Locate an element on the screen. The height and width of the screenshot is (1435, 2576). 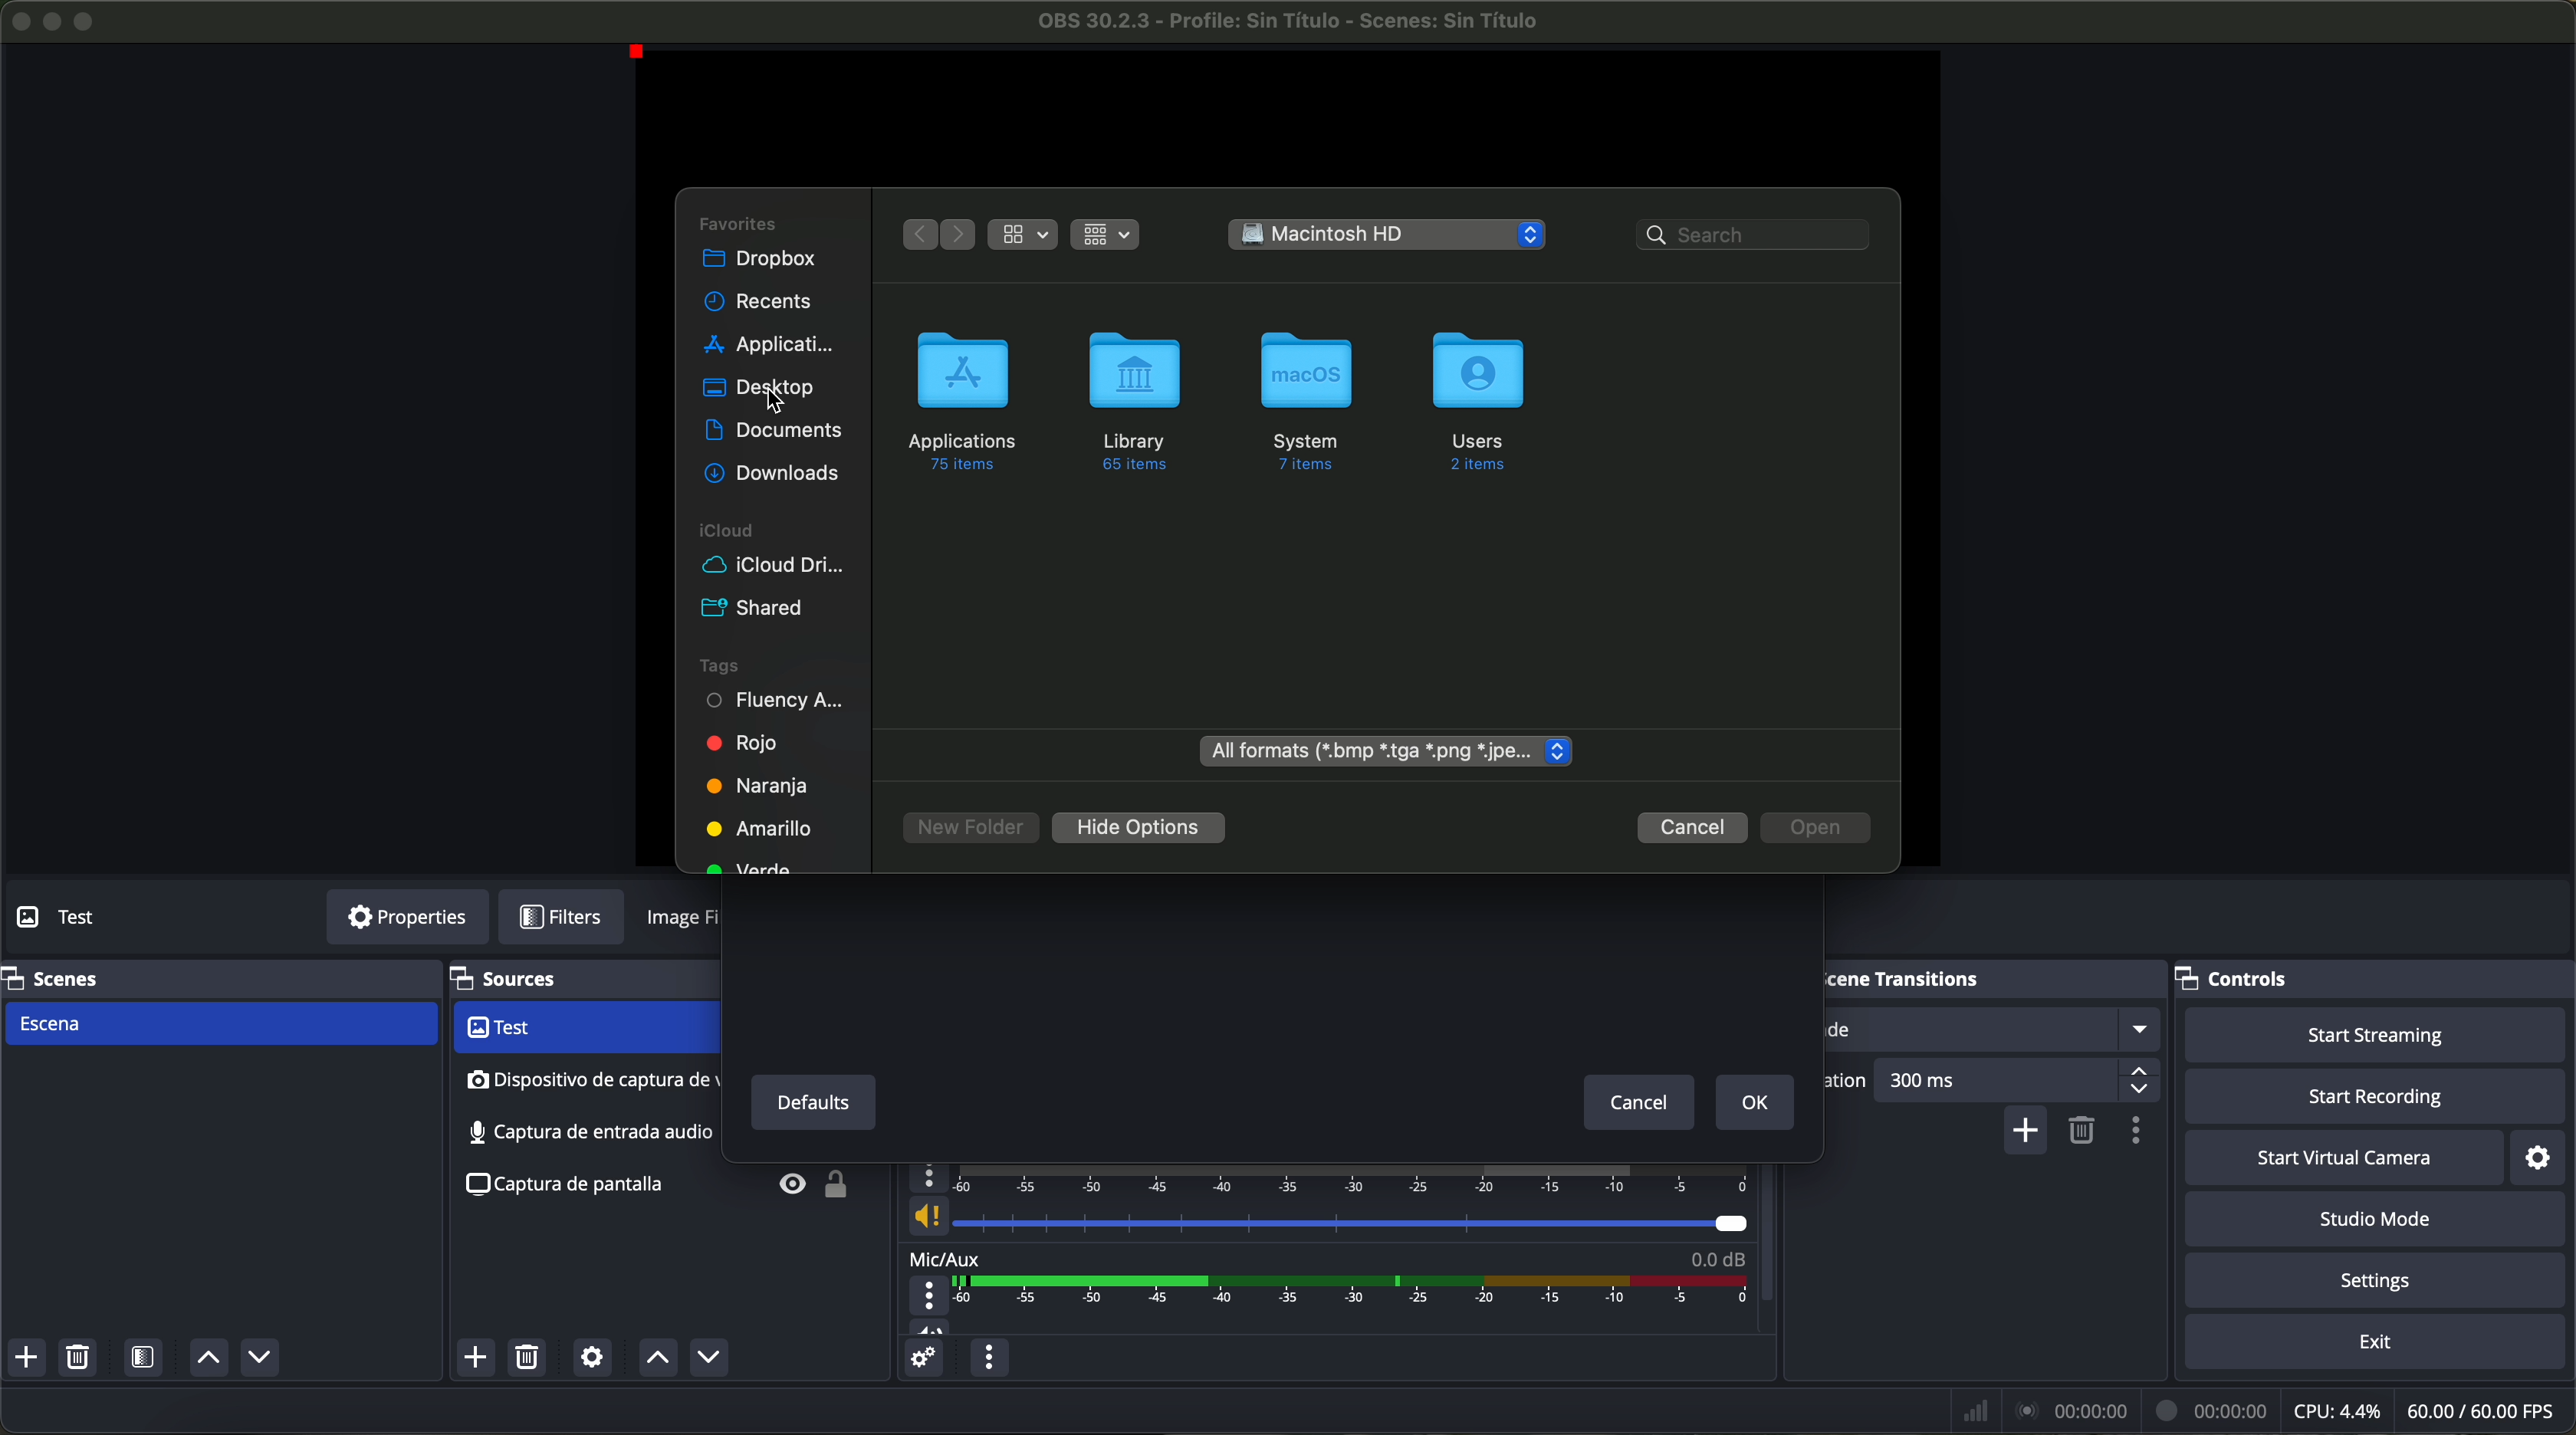
scene transitions is located at coordinates (1933, 978).